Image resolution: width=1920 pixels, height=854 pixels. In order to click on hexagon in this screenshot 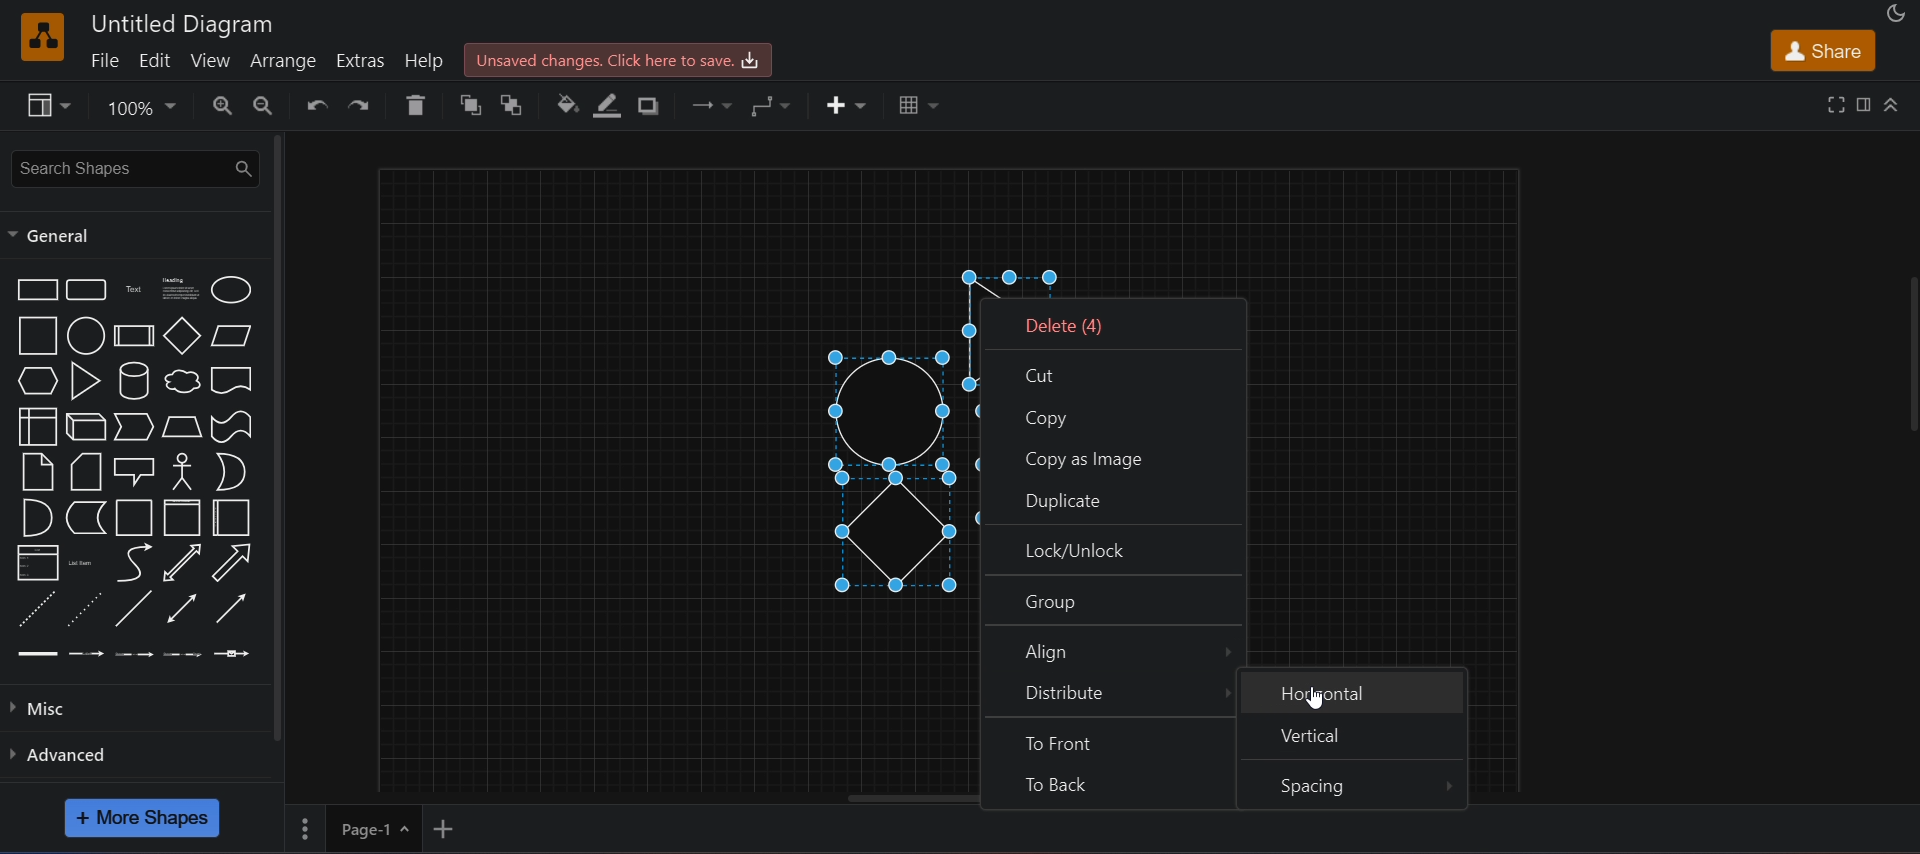, I will do `click(34, 381)`.